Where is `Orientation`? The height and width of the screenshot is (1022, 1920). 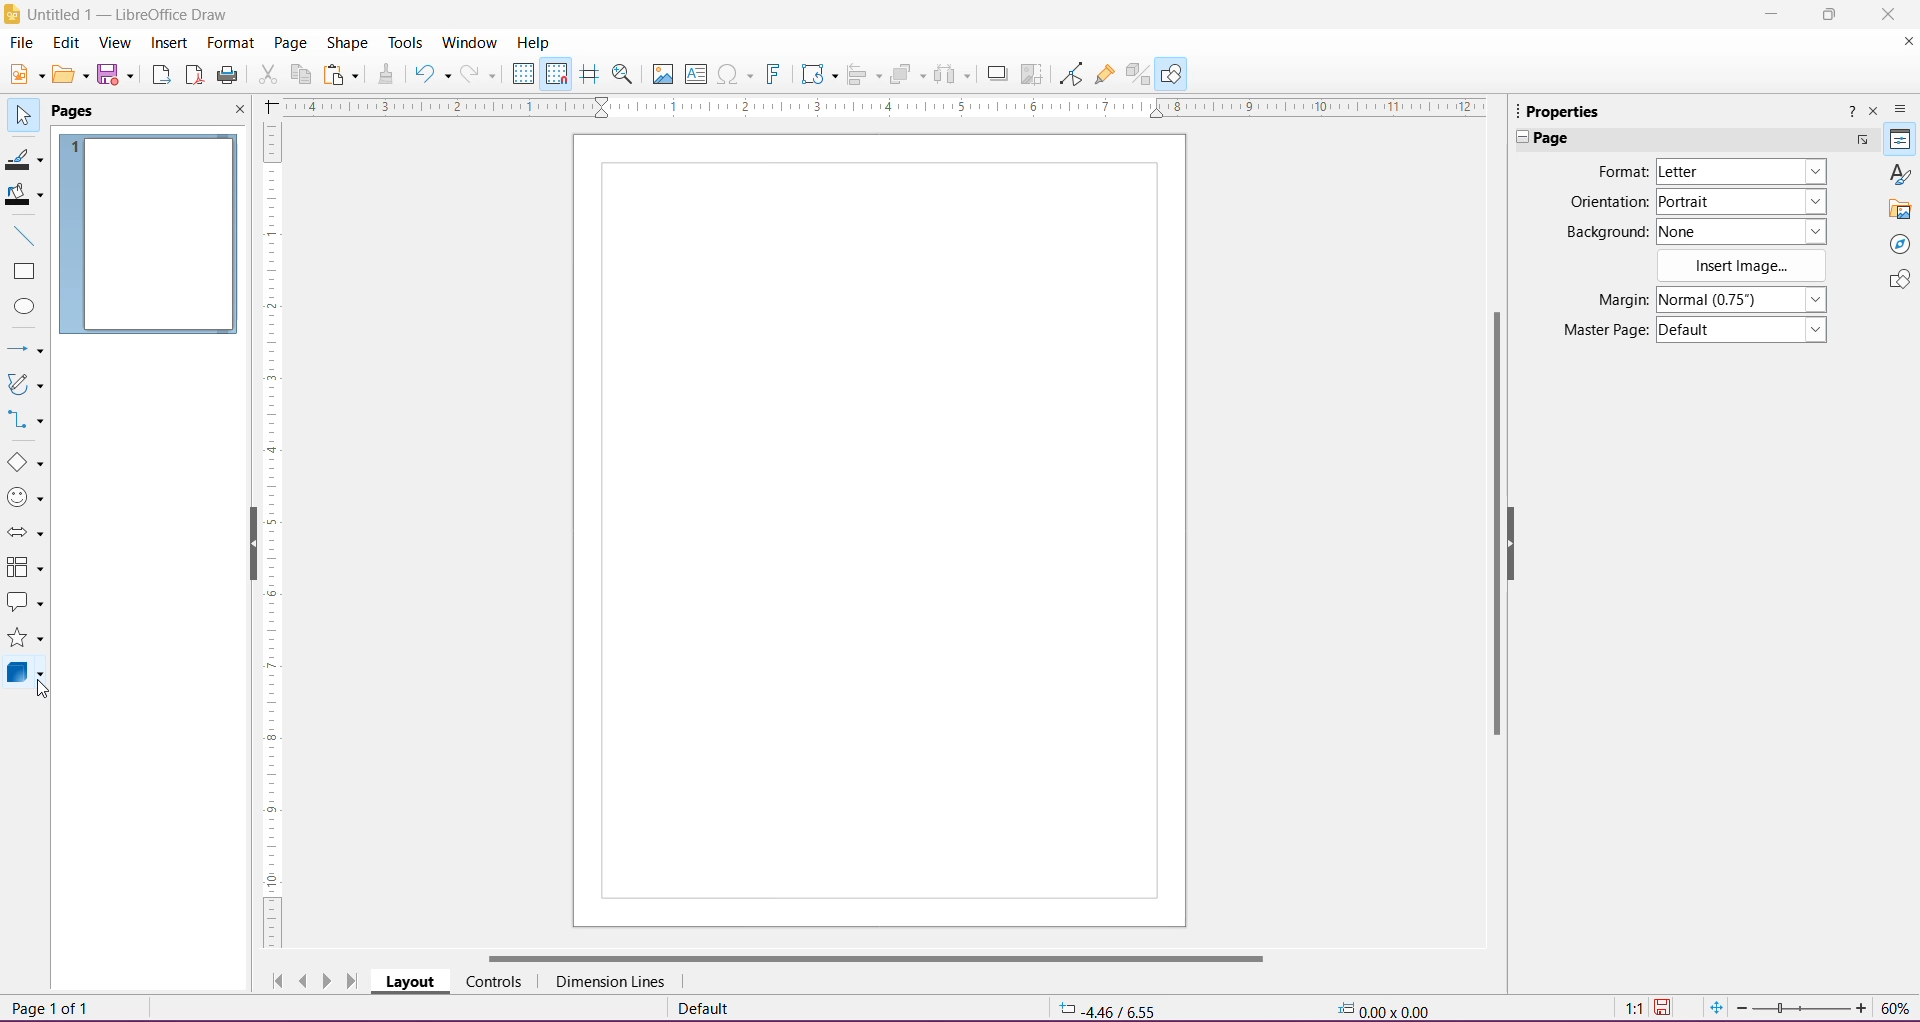
Orientation is located at coordinates (1608, 204).